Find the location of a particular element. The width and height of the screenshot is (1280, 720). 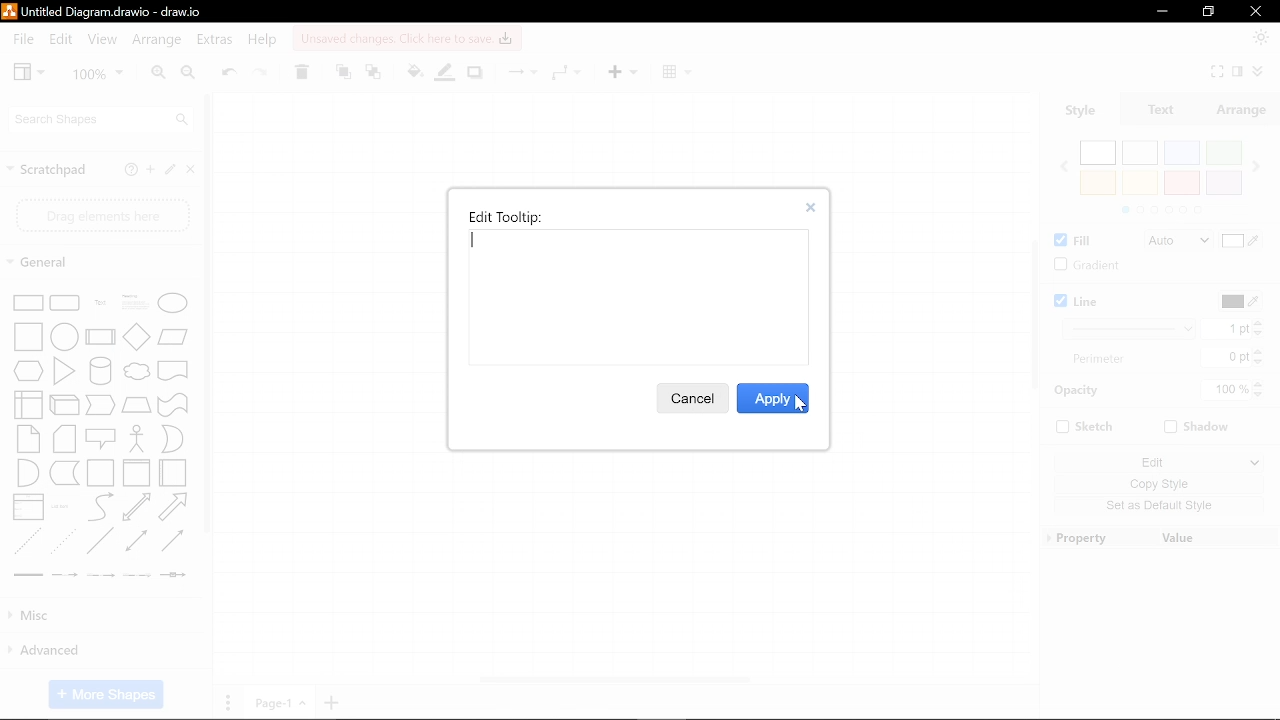

Current file - Untitled Diagram.drawio - draw.io is located at coordinates (109, 11).